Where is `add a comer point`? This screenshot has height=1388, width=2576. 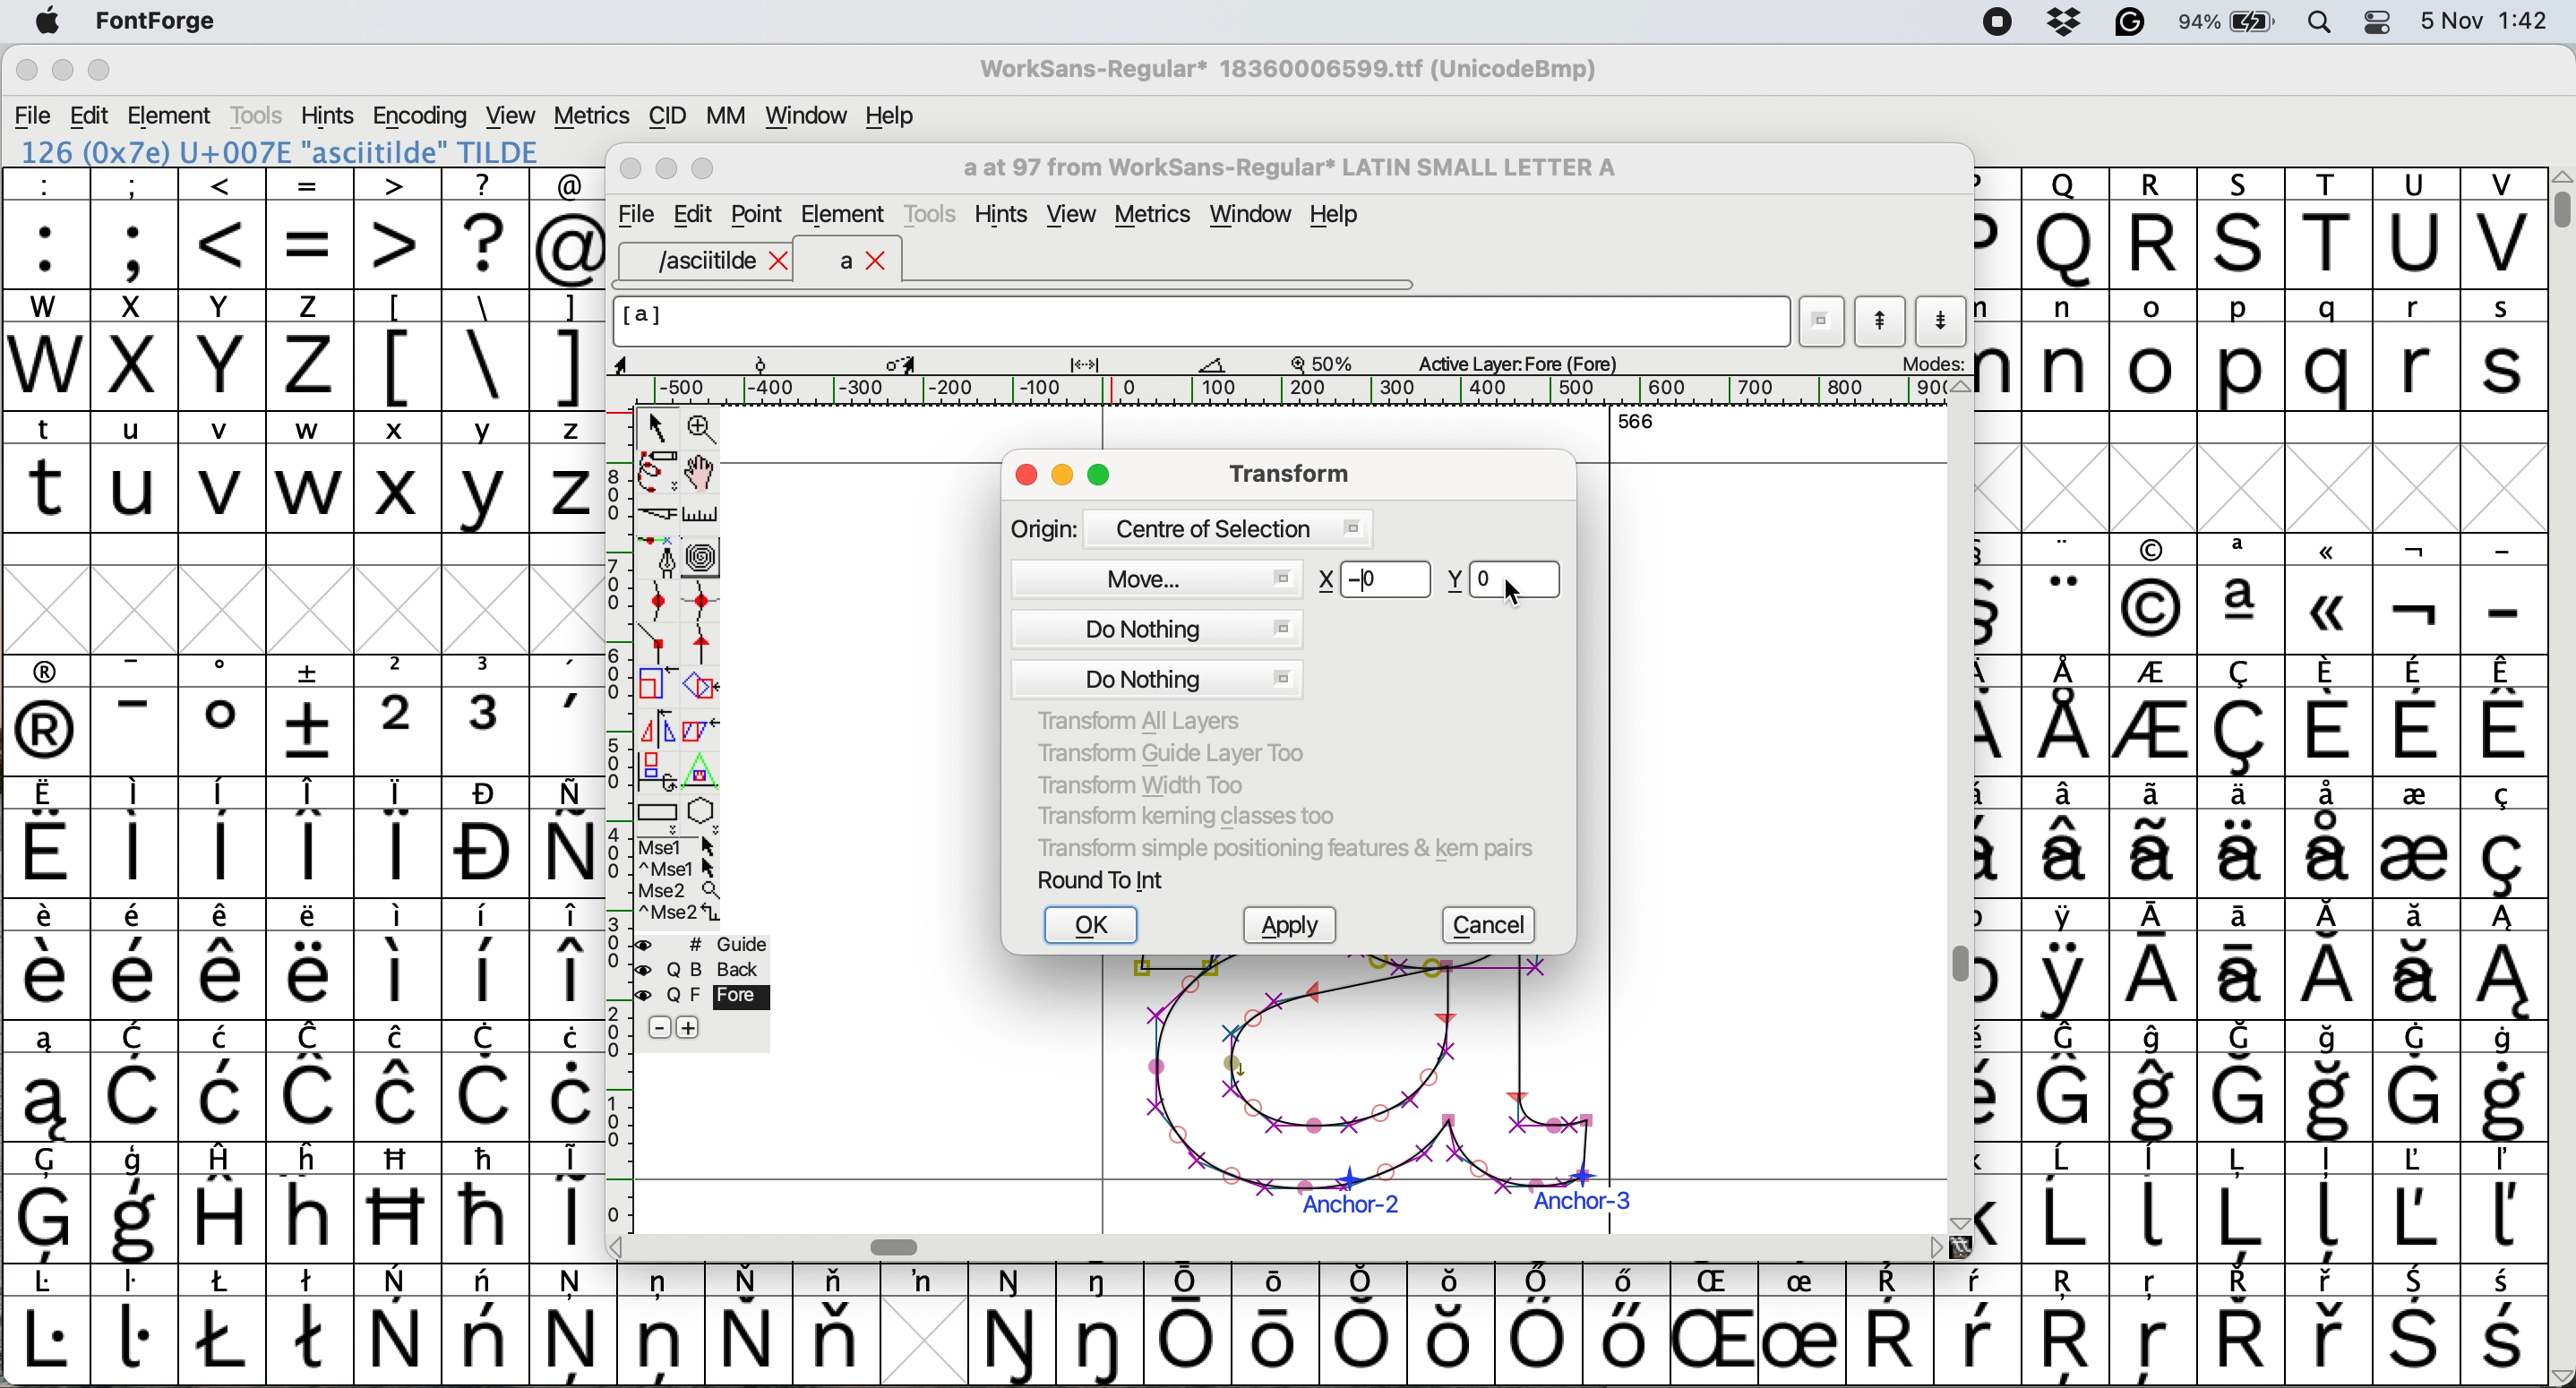
add a comer point is located at coordinates (659, 642).